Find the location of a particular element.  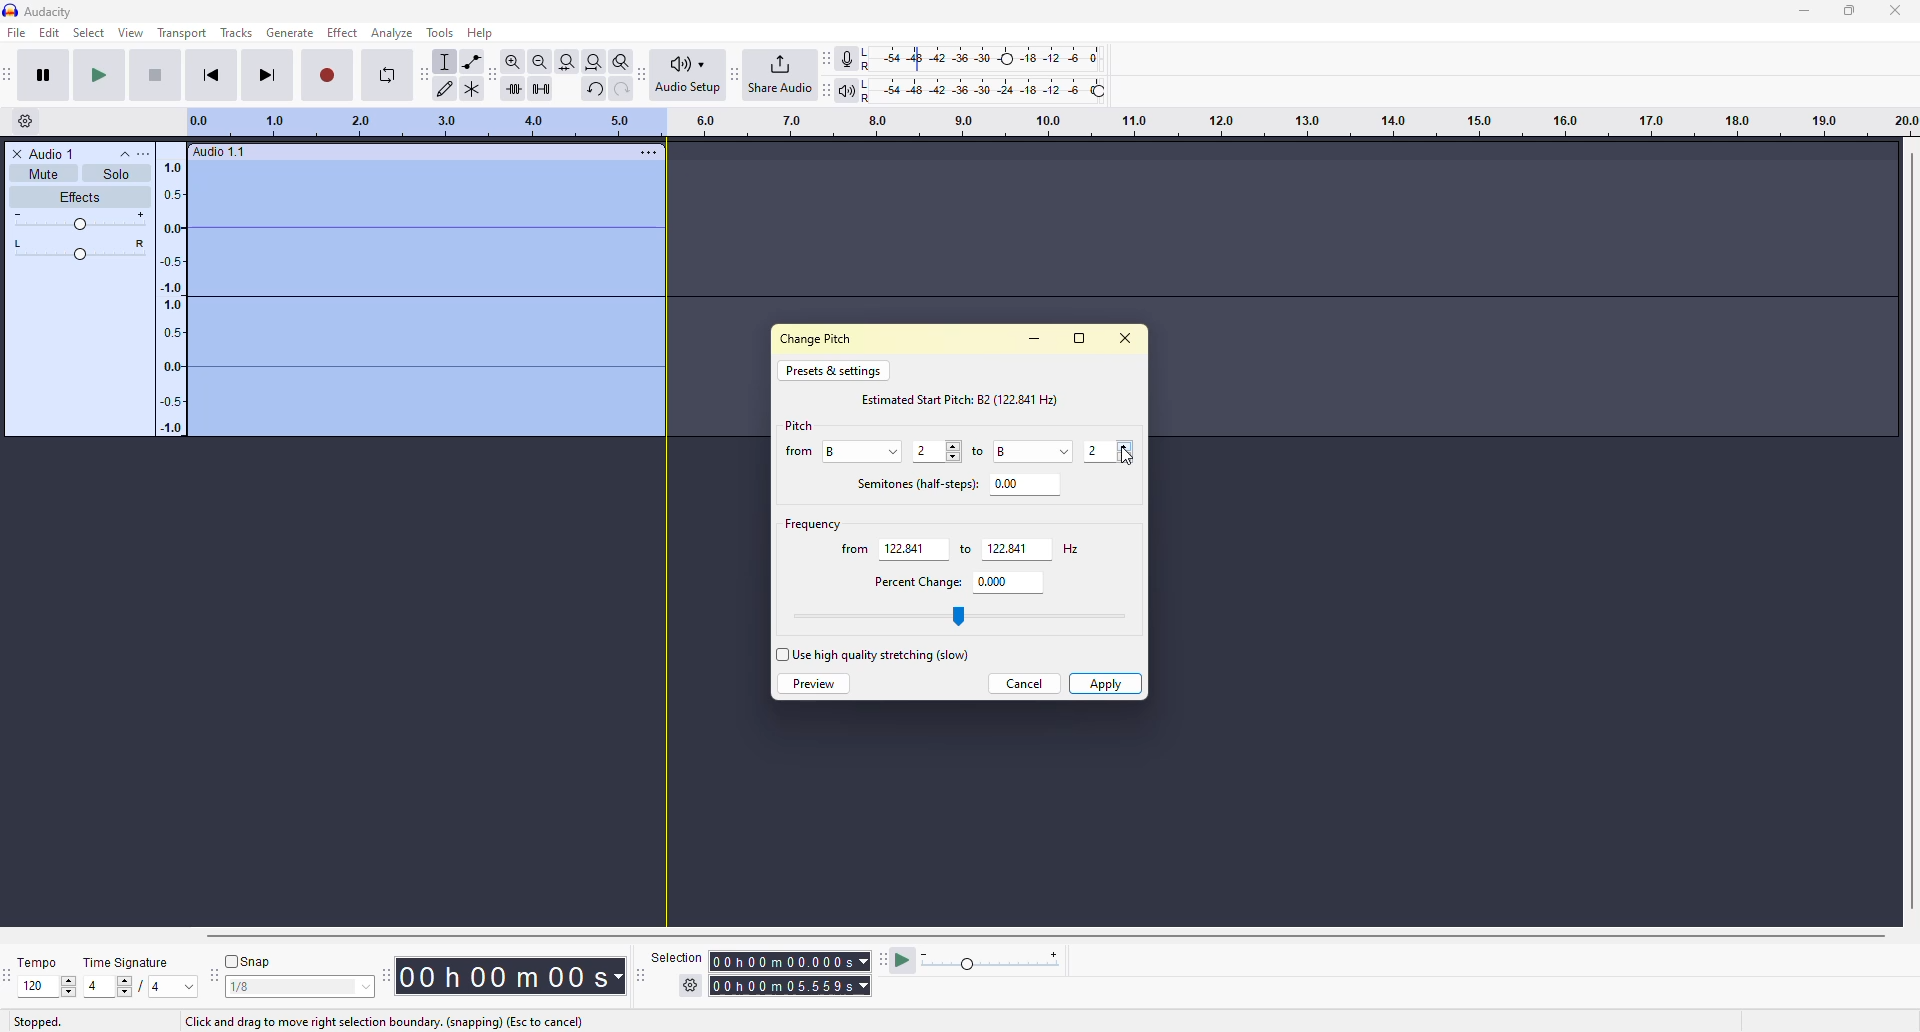

2 is located at coordinates (1094, 450).